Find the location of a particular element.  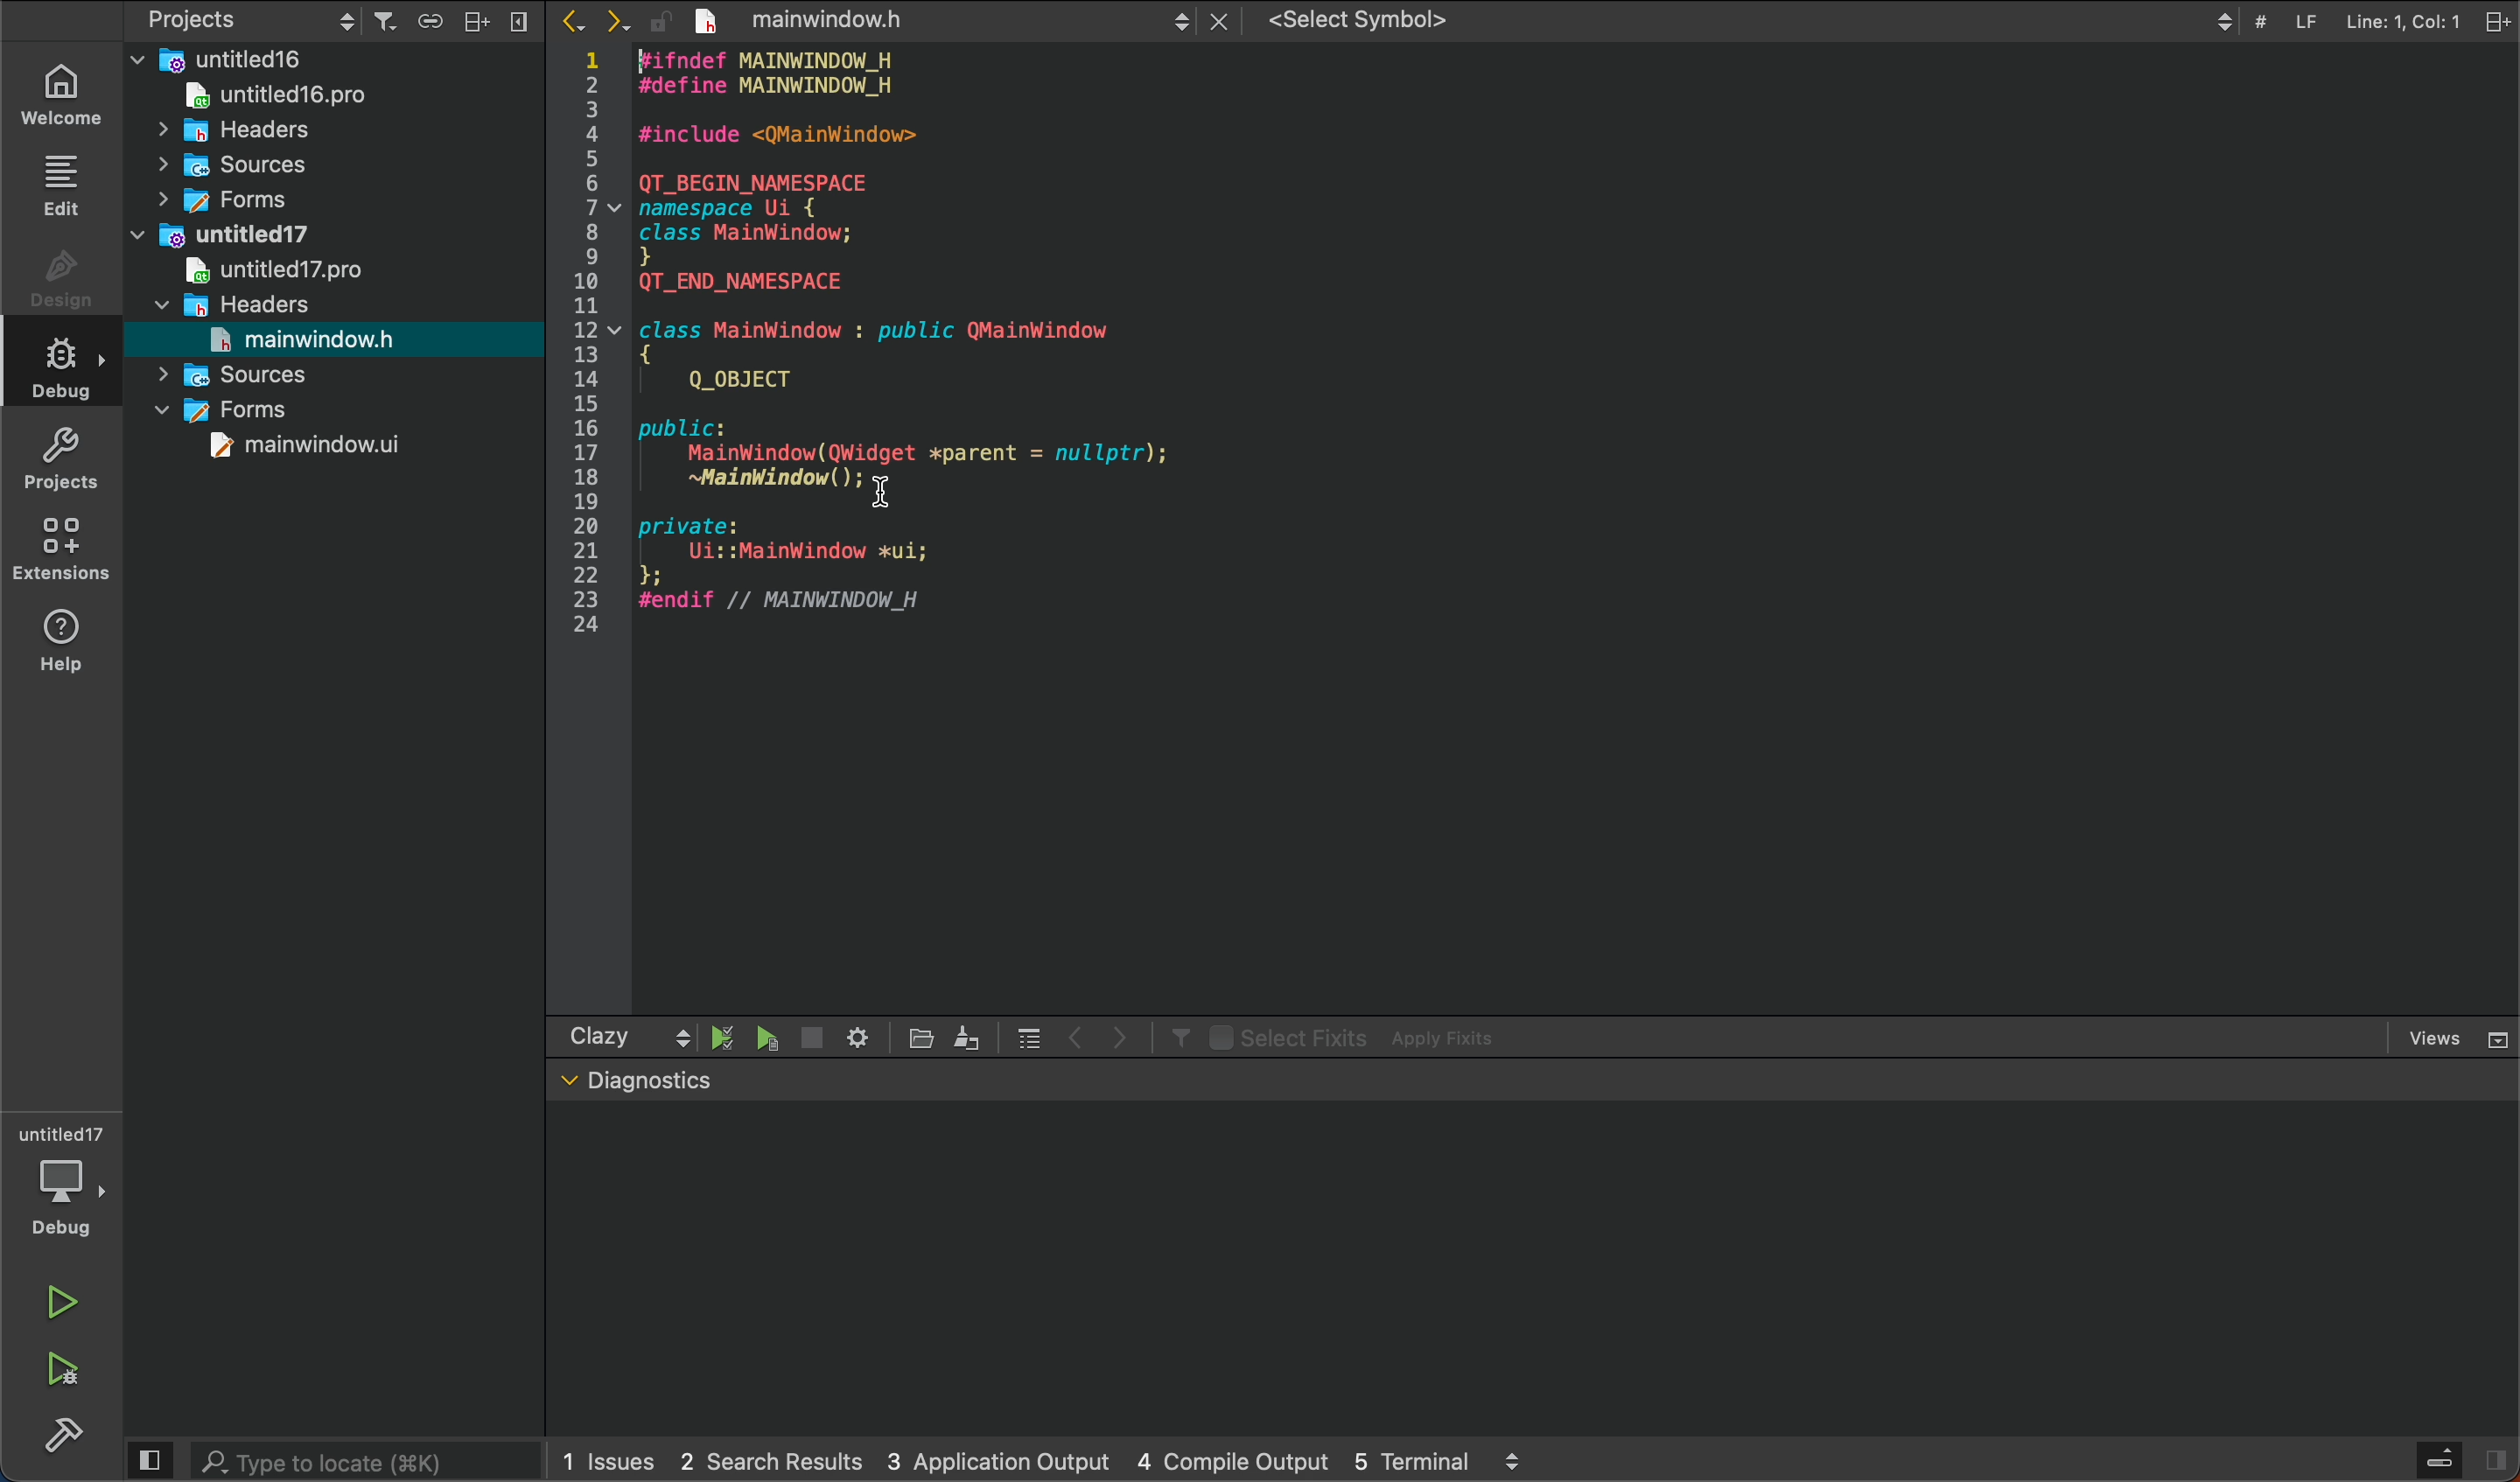

Diagnostics is located at coordinates (637, 1082).